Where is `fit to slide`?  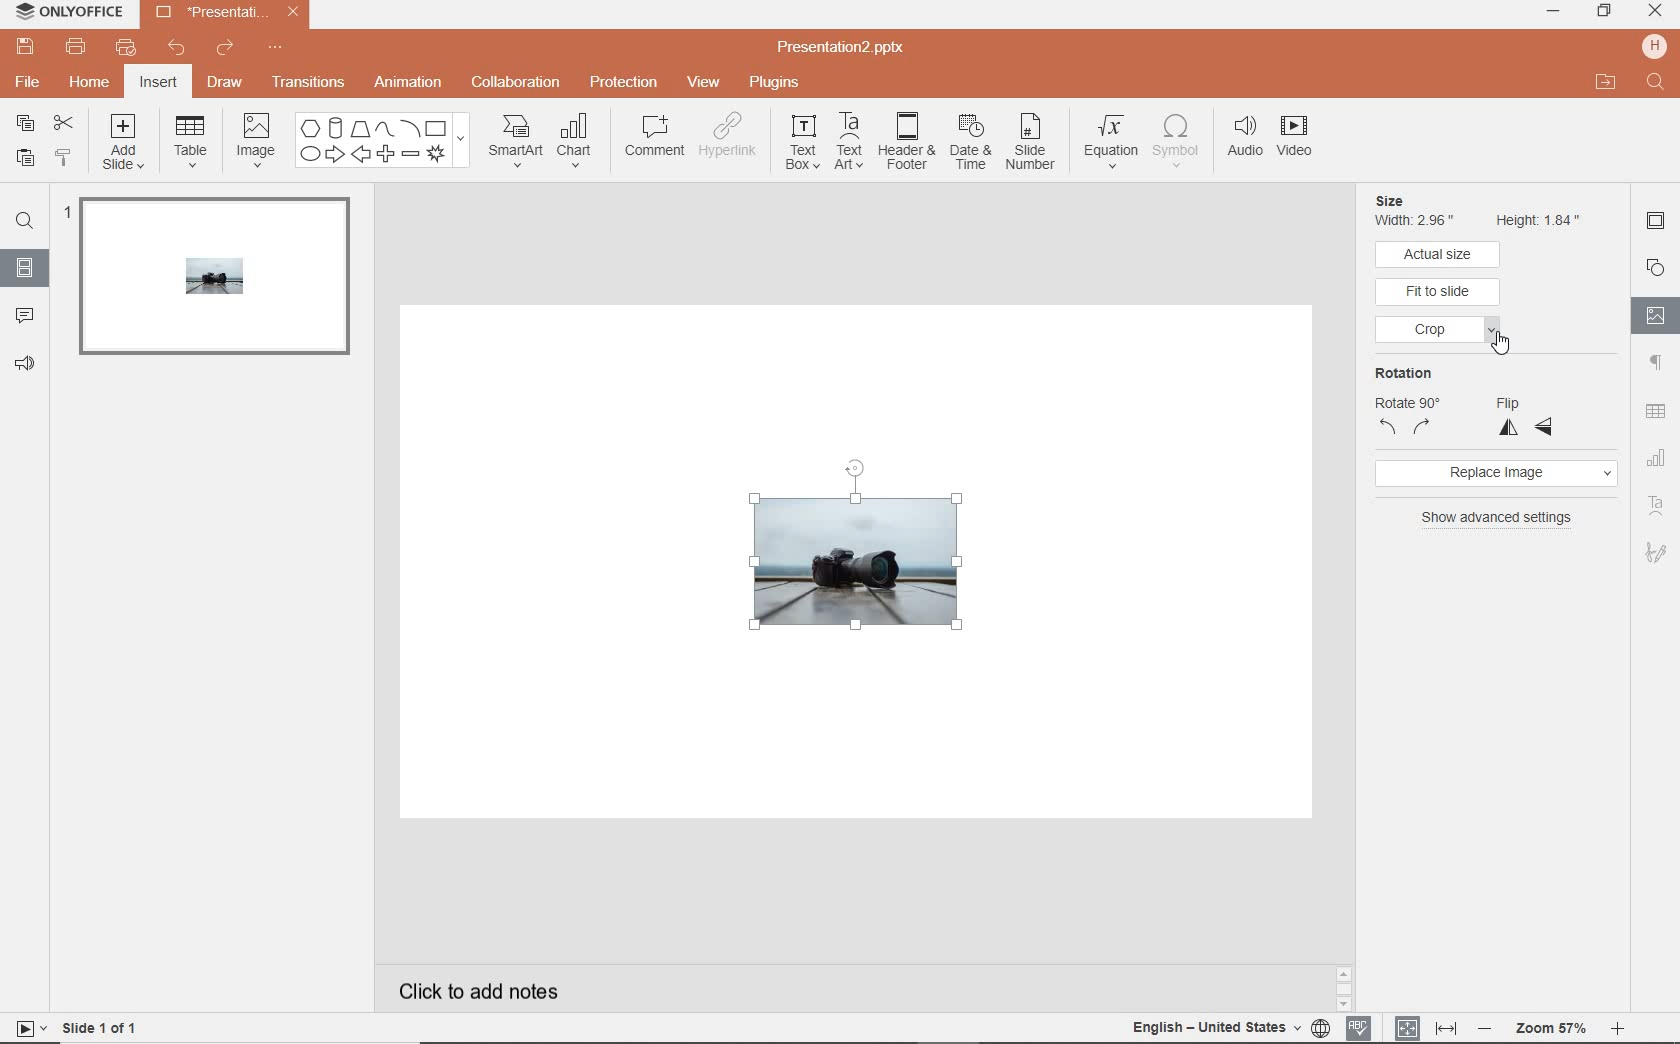
fit to slide is located at coordinates (1439, 292).